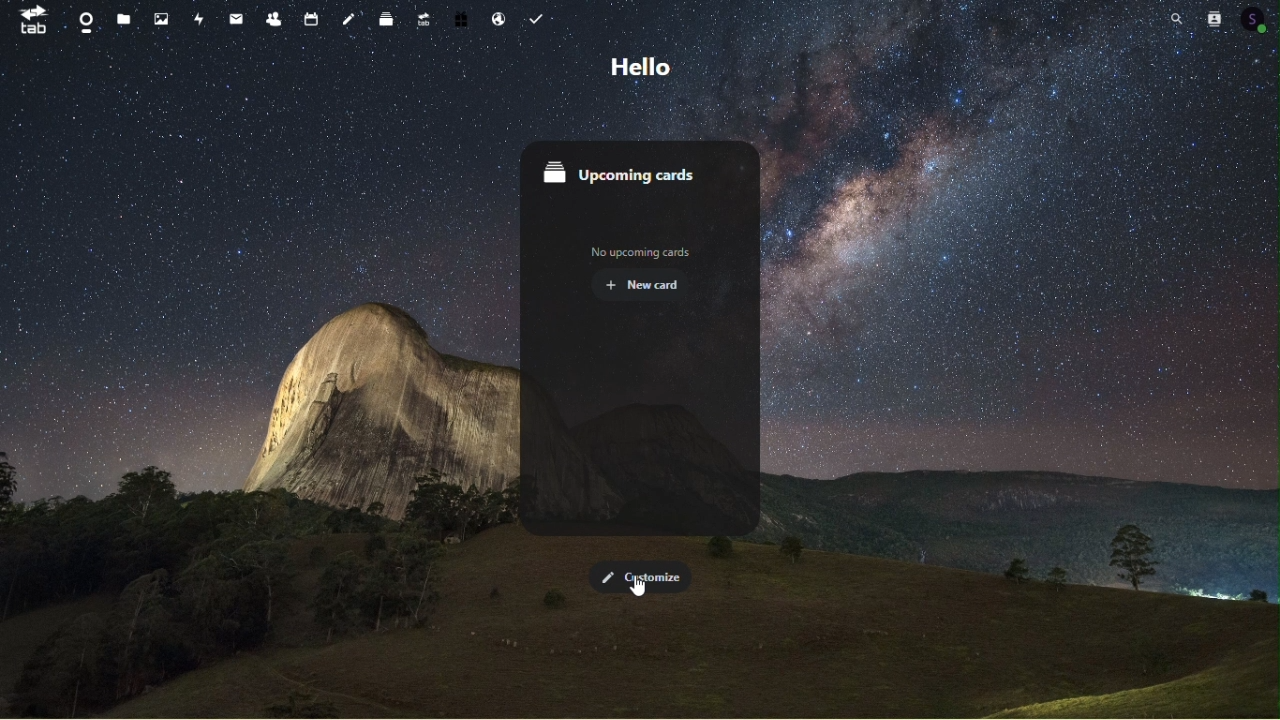  I want to click on Contacts, so click(1218, 17).